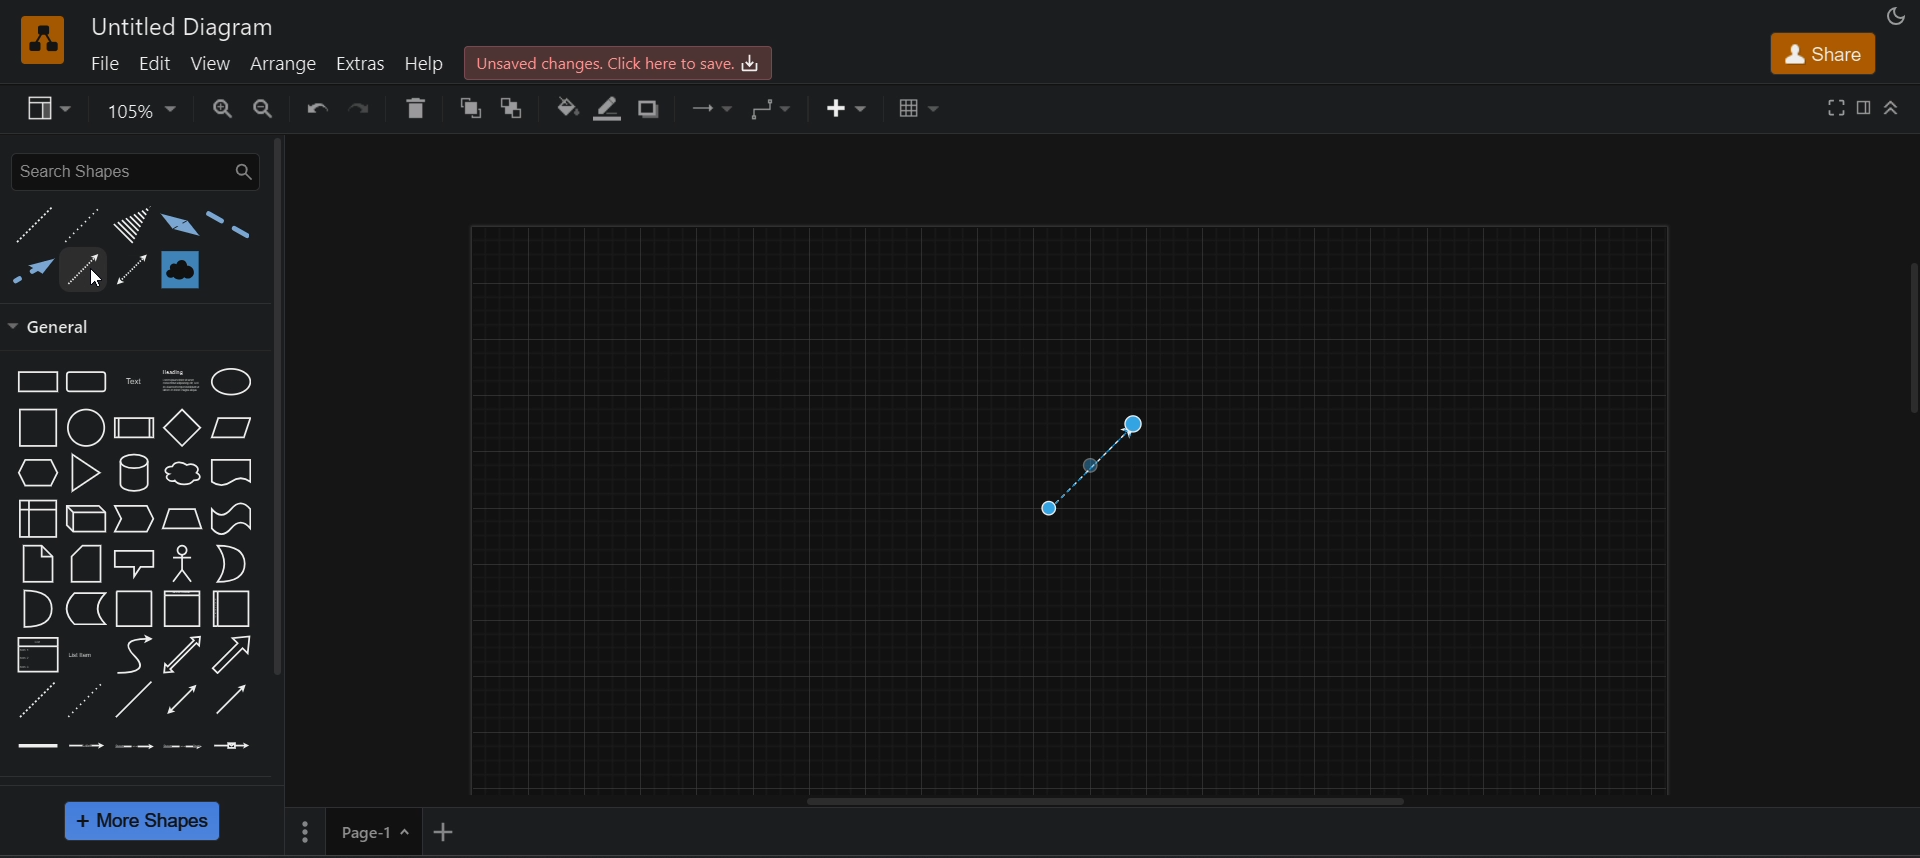  I want to click on dotted triangle, so click(127, 226).